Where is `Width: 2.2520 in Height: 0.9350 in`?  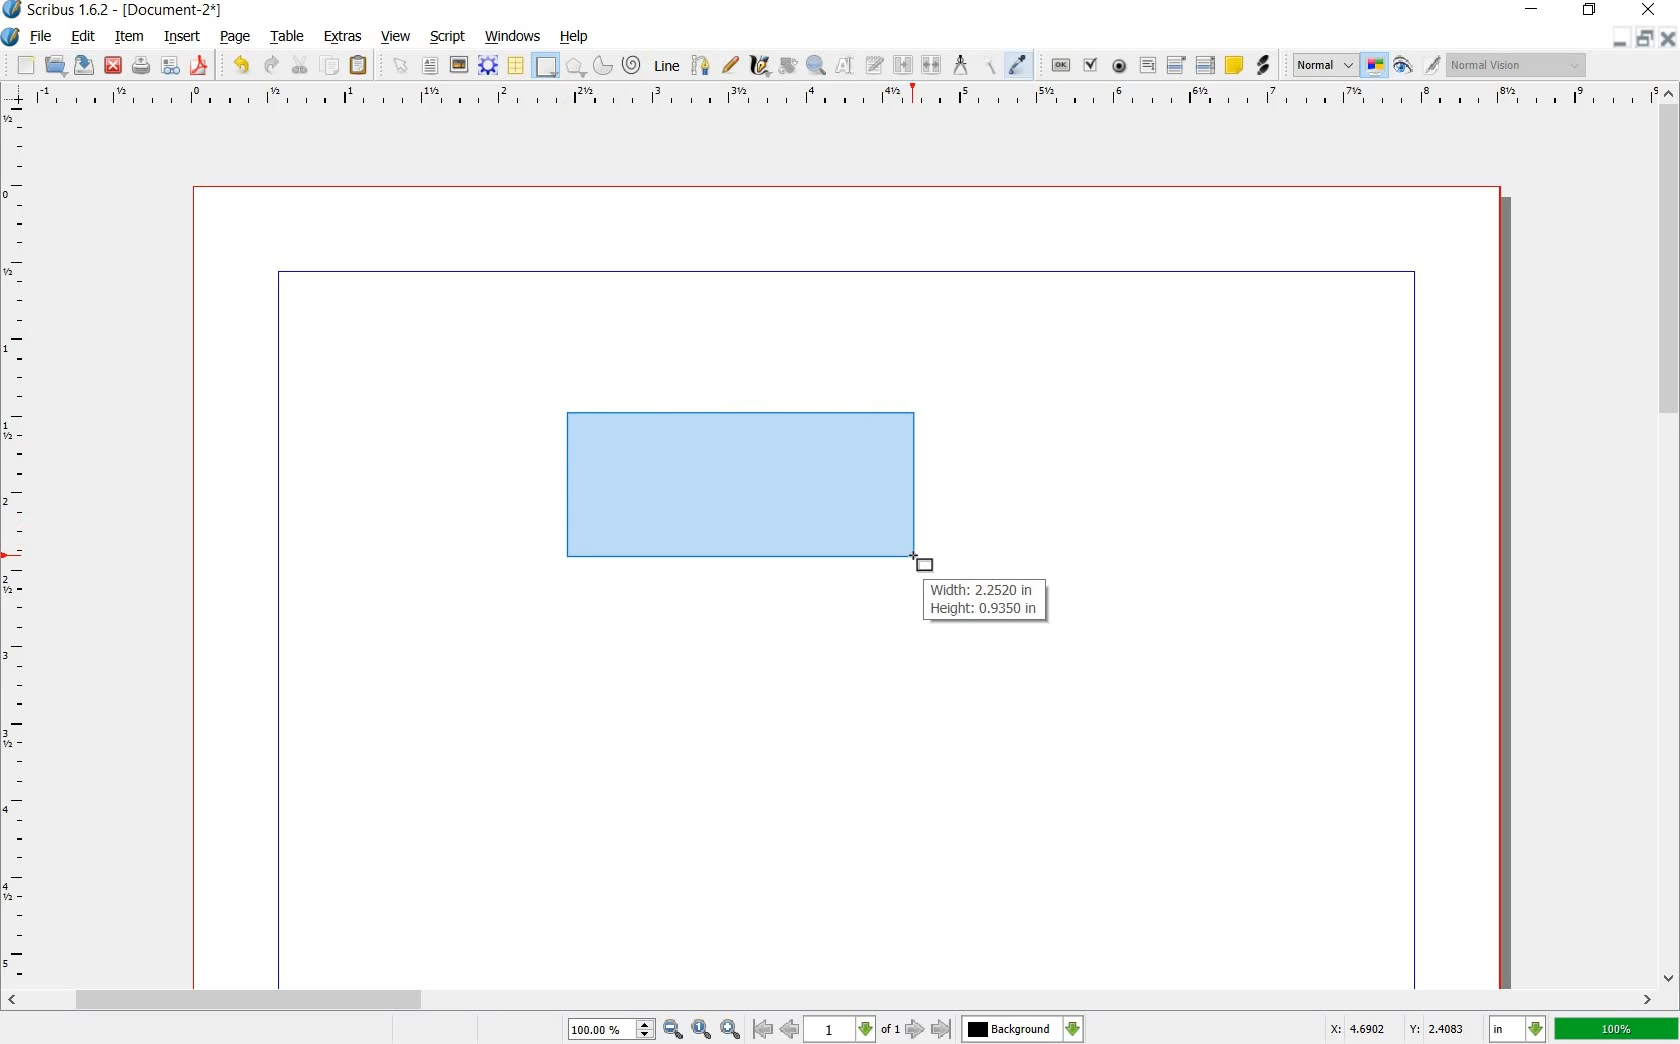 Width: 2.2520 in Height: 0.9350 in is located at coordinates (983, 601).